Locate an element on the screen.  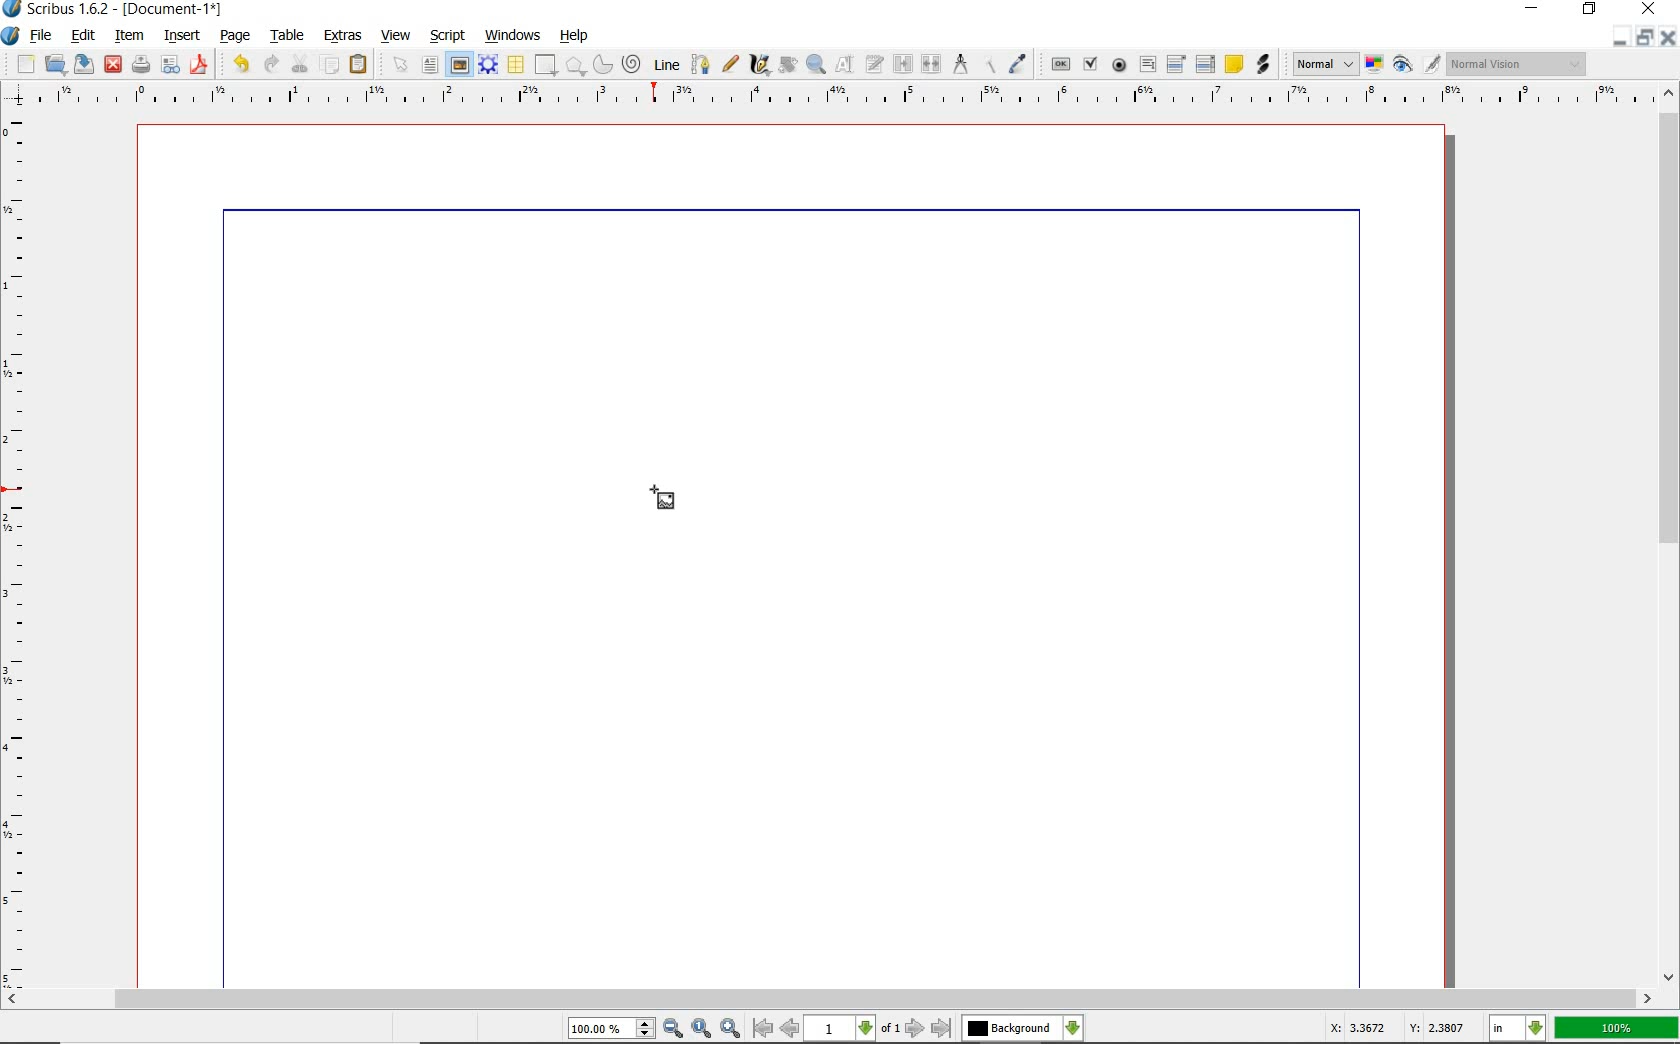
First Page is located at coordinates (762, 1030).